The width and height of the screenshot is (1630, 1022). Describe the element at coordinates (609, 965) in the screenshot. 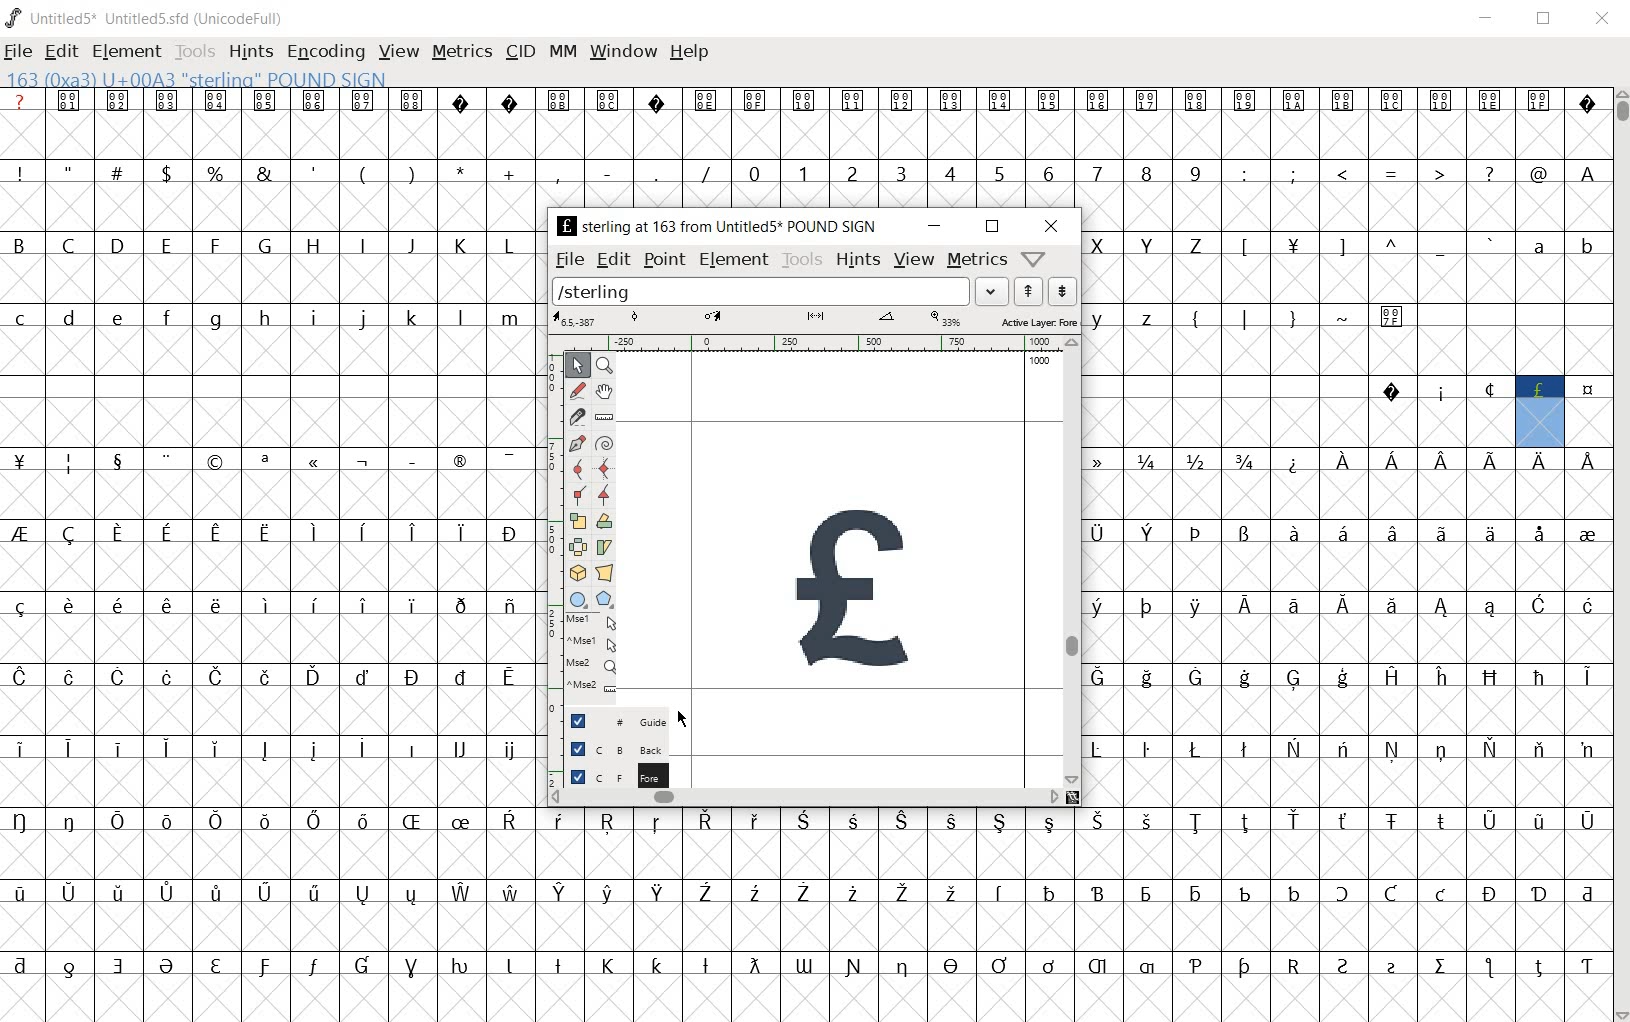

I see `Symbol` at that location.